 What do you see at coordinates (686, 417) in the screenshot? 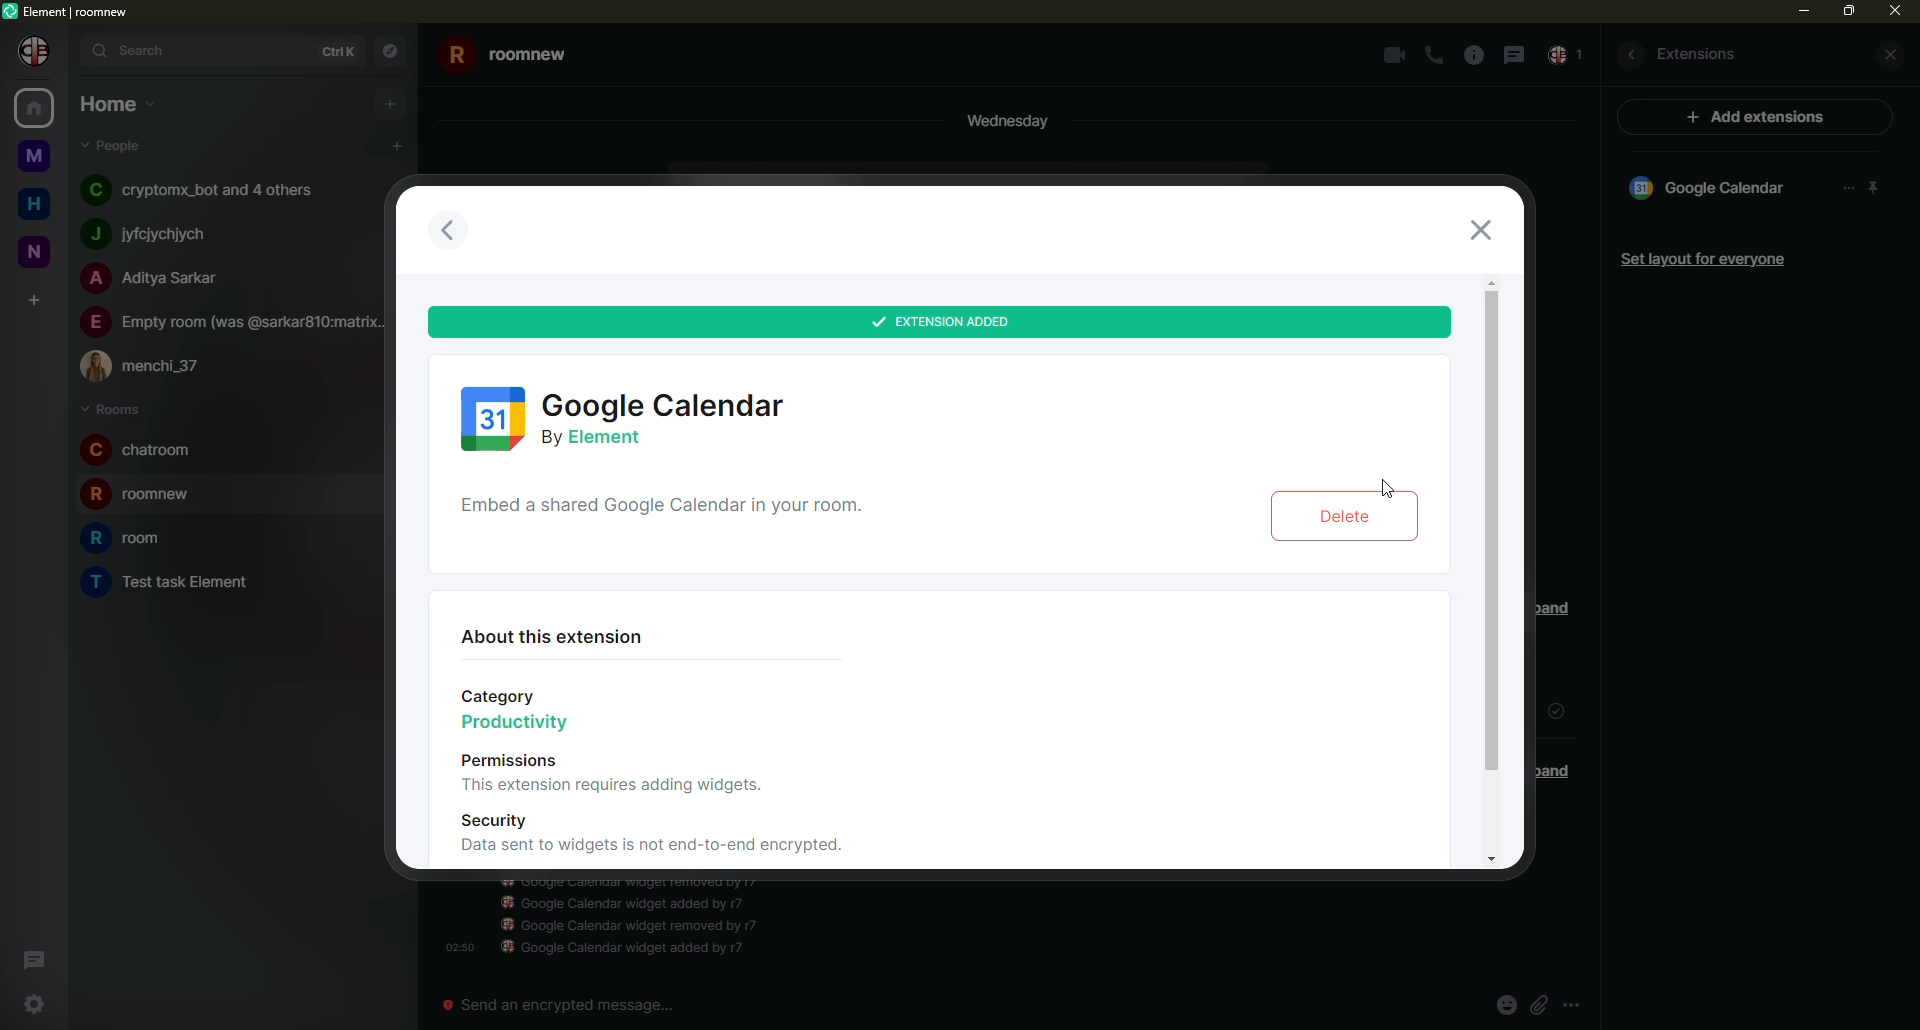
I see `calendar` at bounding box center [686, 417].